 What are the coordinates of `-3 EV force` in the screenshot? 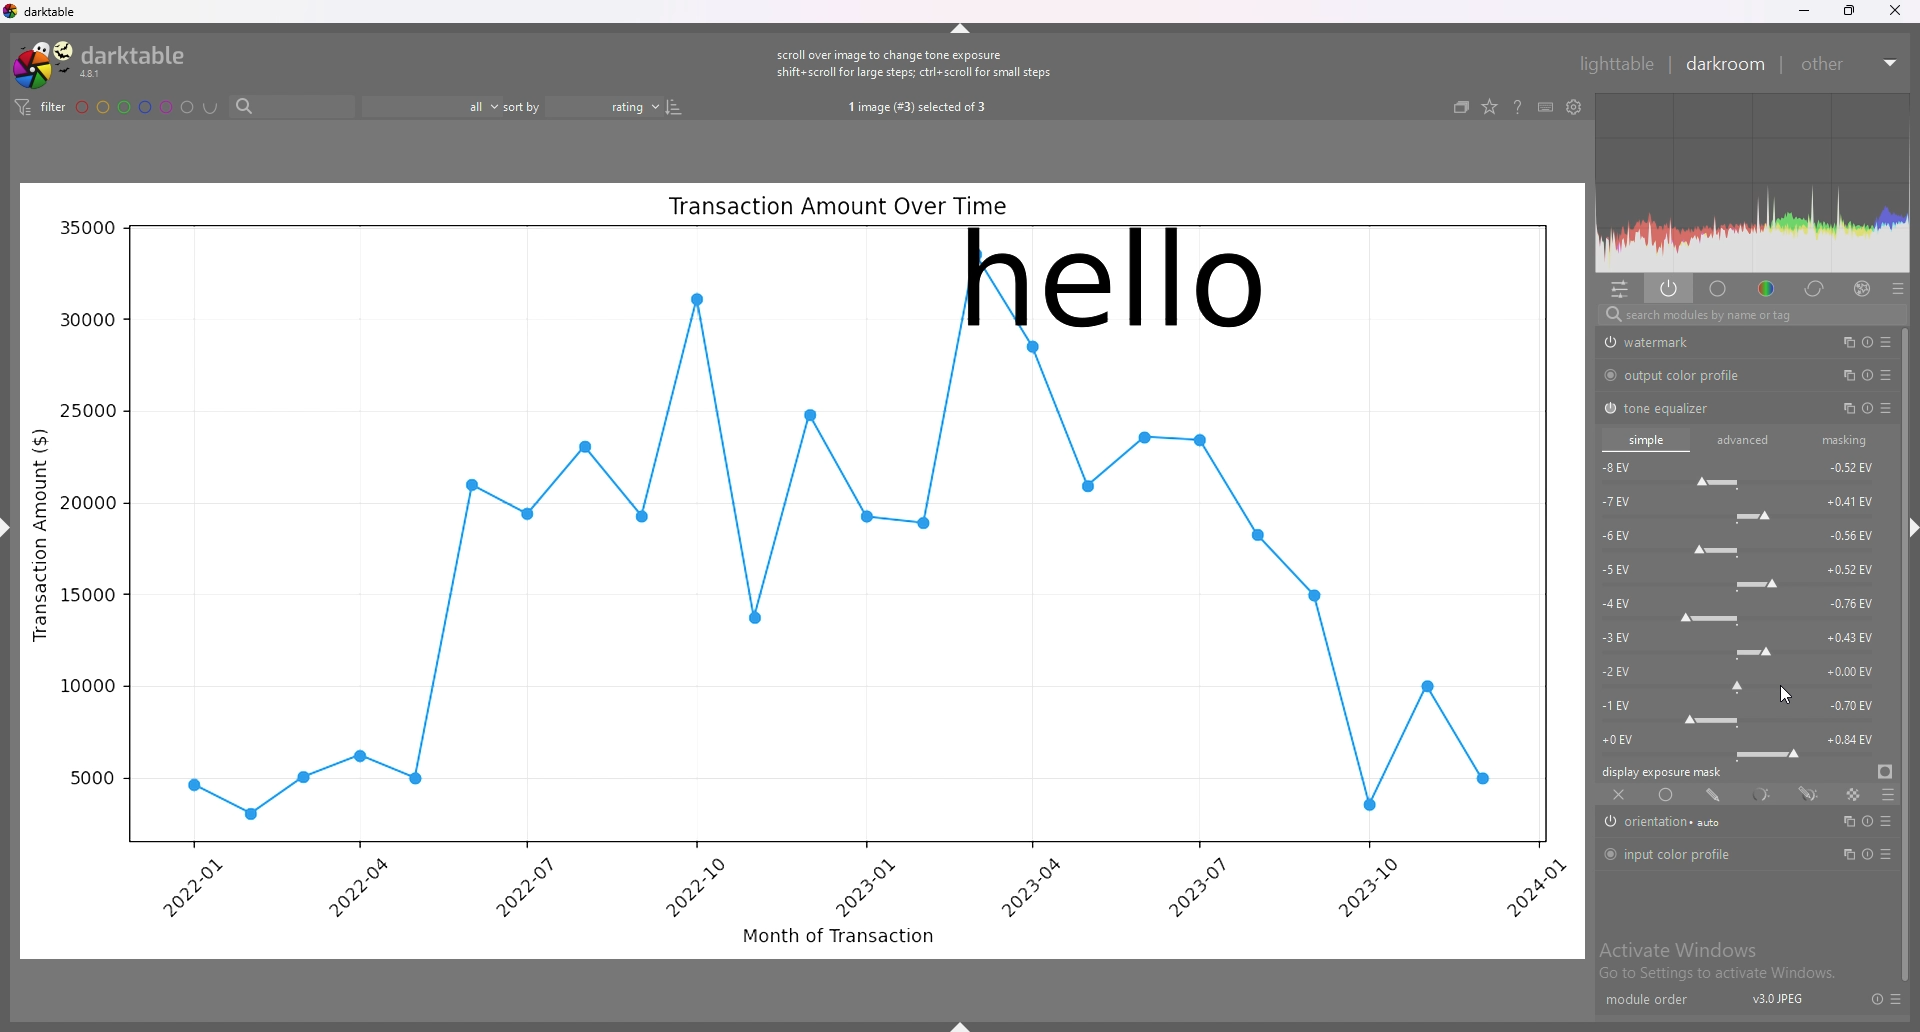 It's located at (1747, 642).